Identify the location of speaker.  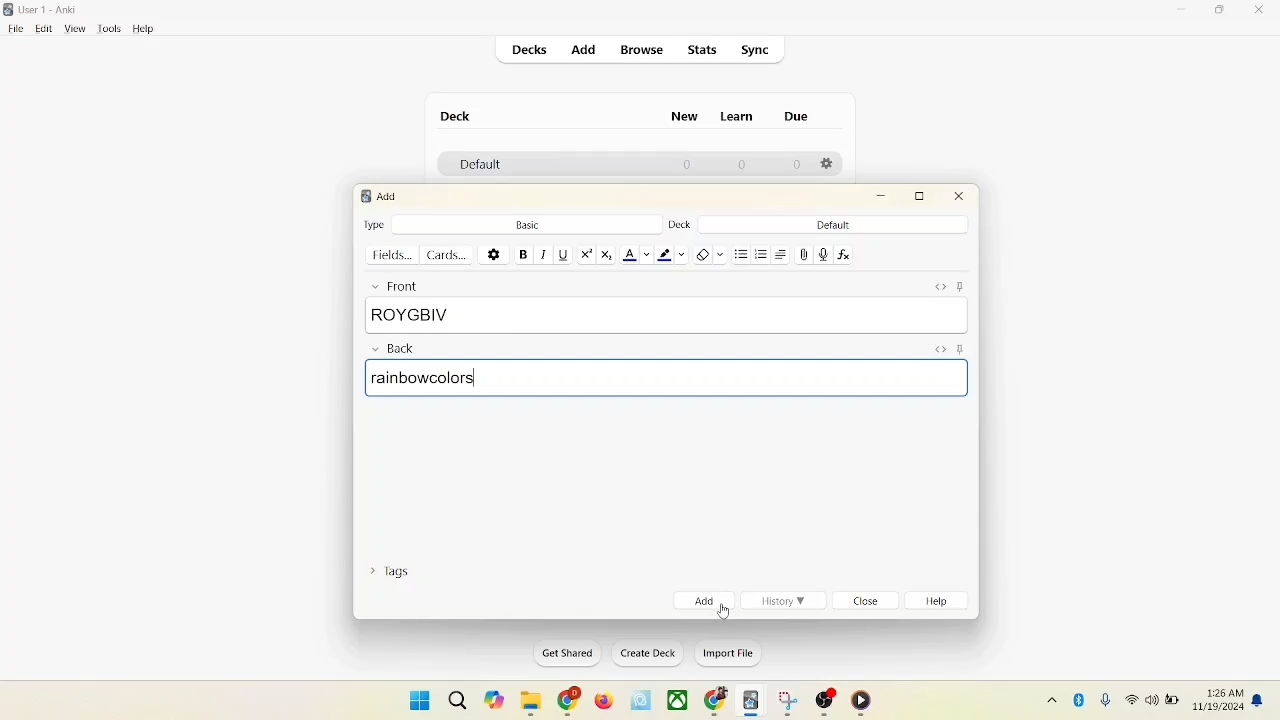
(1151, 699).